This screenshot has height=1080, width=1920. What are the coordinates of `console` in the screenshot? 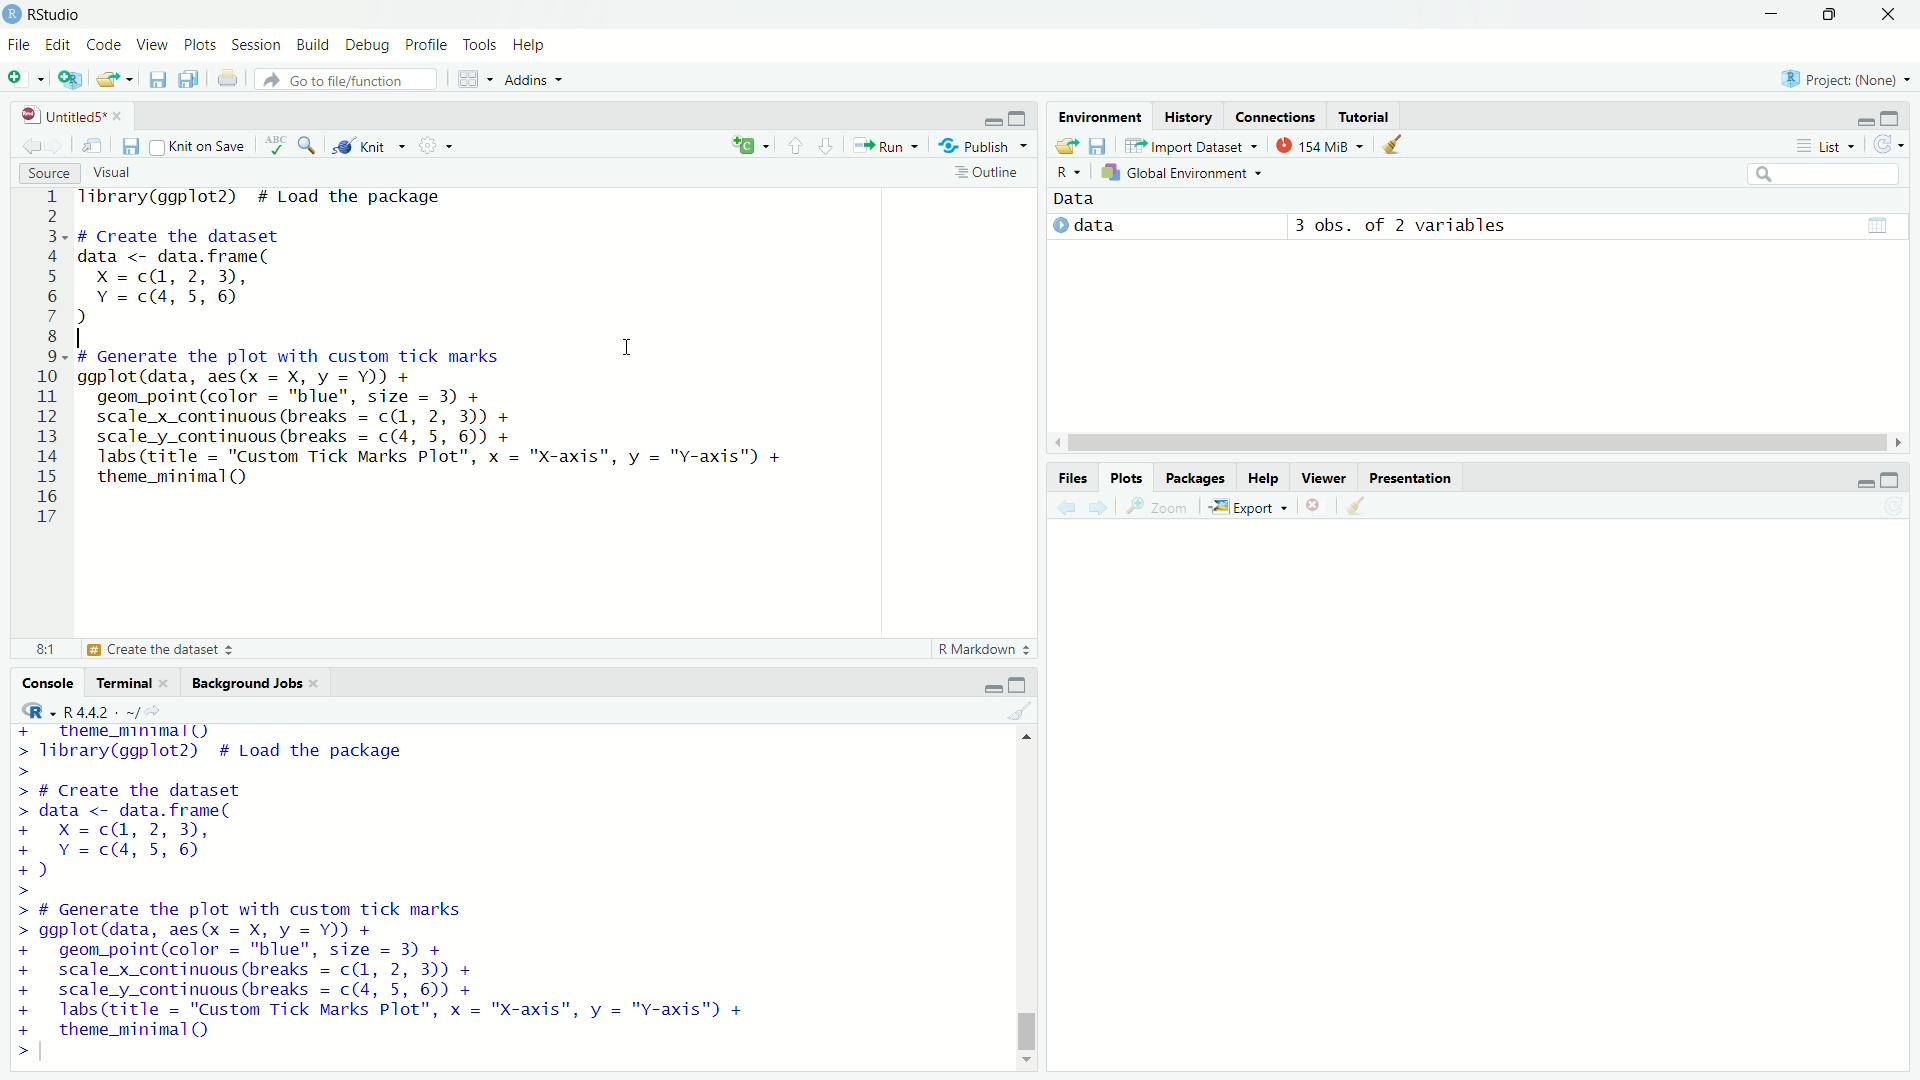 It's located at (42, 682).